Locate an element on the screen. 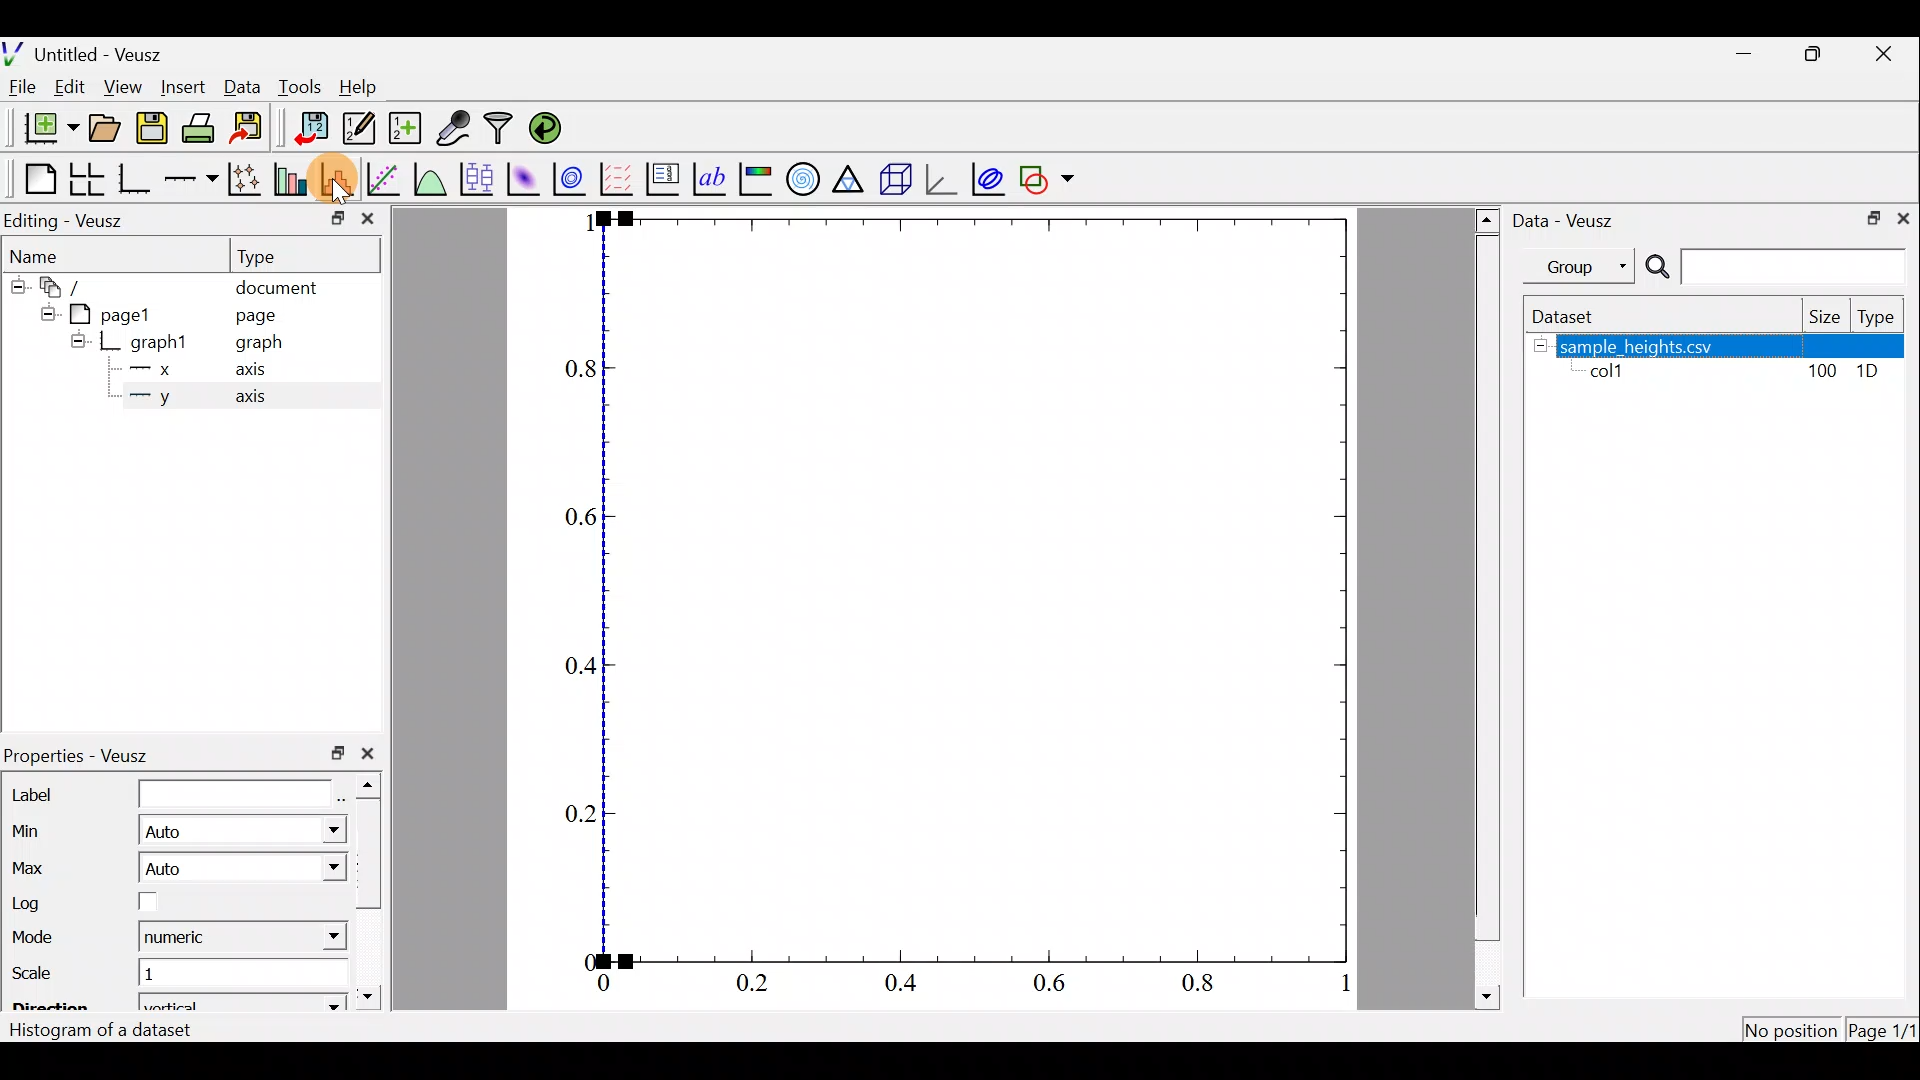 The height and width of the screenshot is (1080, 1920). add a shape to the plot is located at coordinates (1048, 177).